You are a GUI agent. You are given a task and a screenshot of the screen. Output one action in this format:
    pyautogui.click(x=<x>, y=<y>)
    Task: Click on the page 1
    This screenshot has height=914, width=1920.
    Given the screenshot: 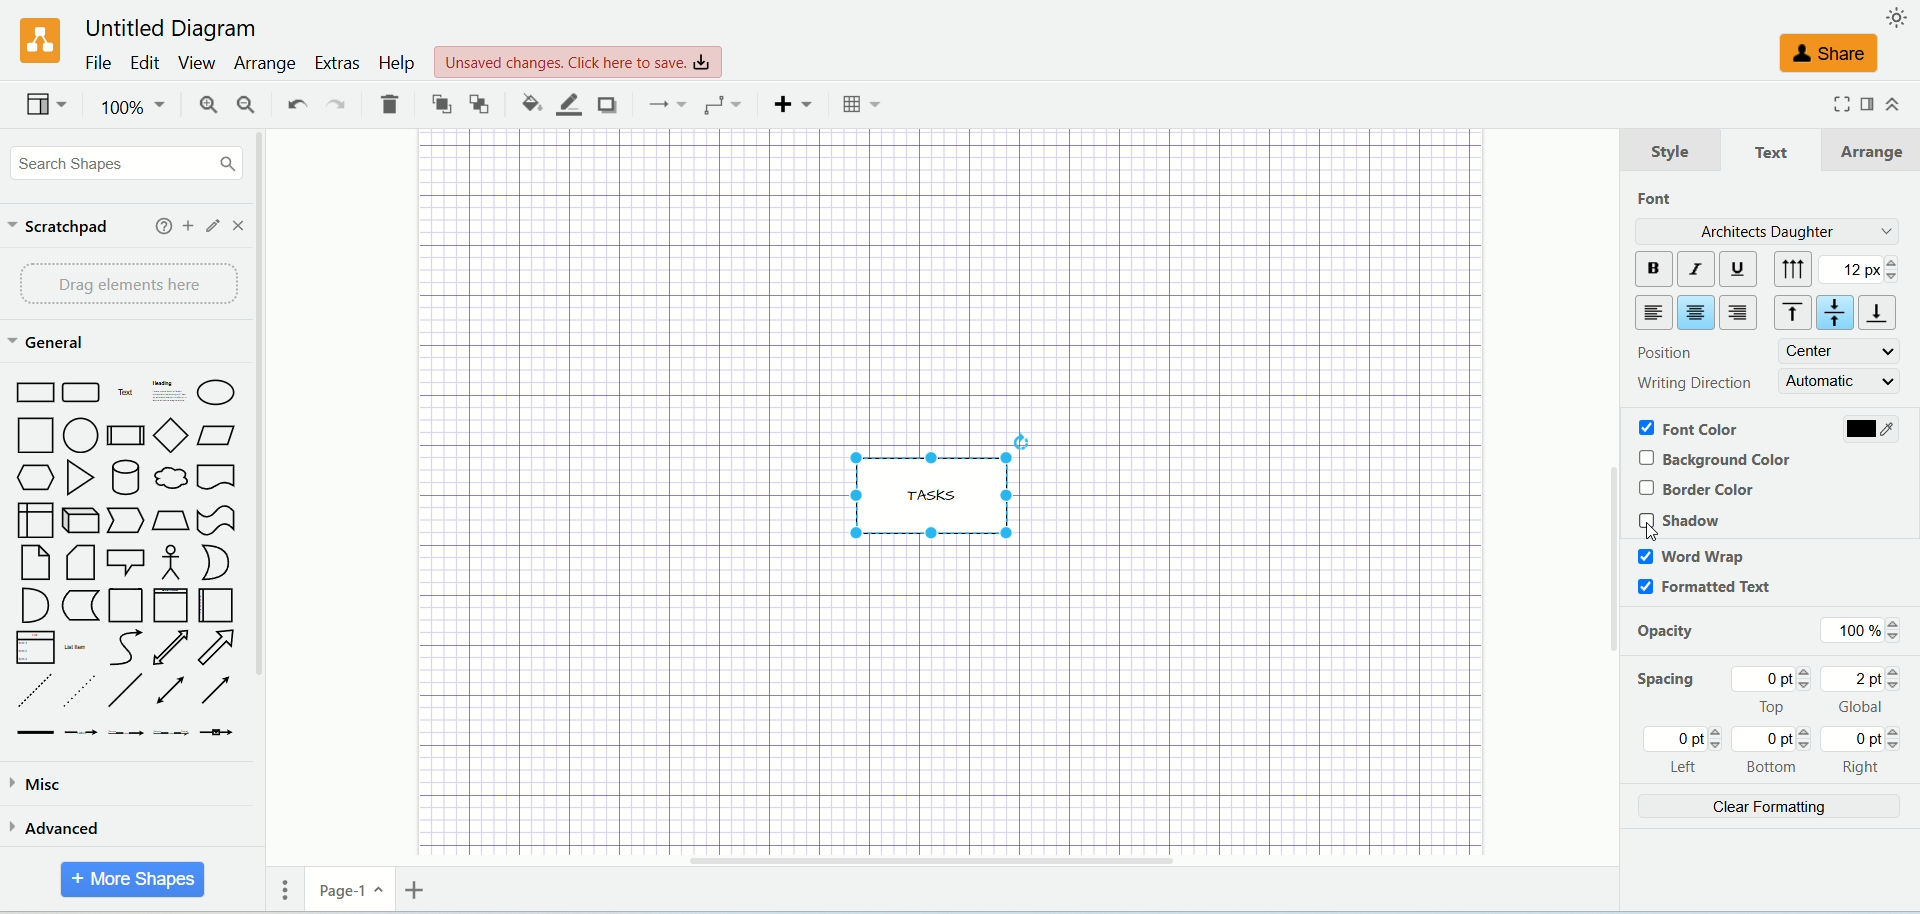 What is the action you would take?
    pyautogui.click(x=350, y=889)
    